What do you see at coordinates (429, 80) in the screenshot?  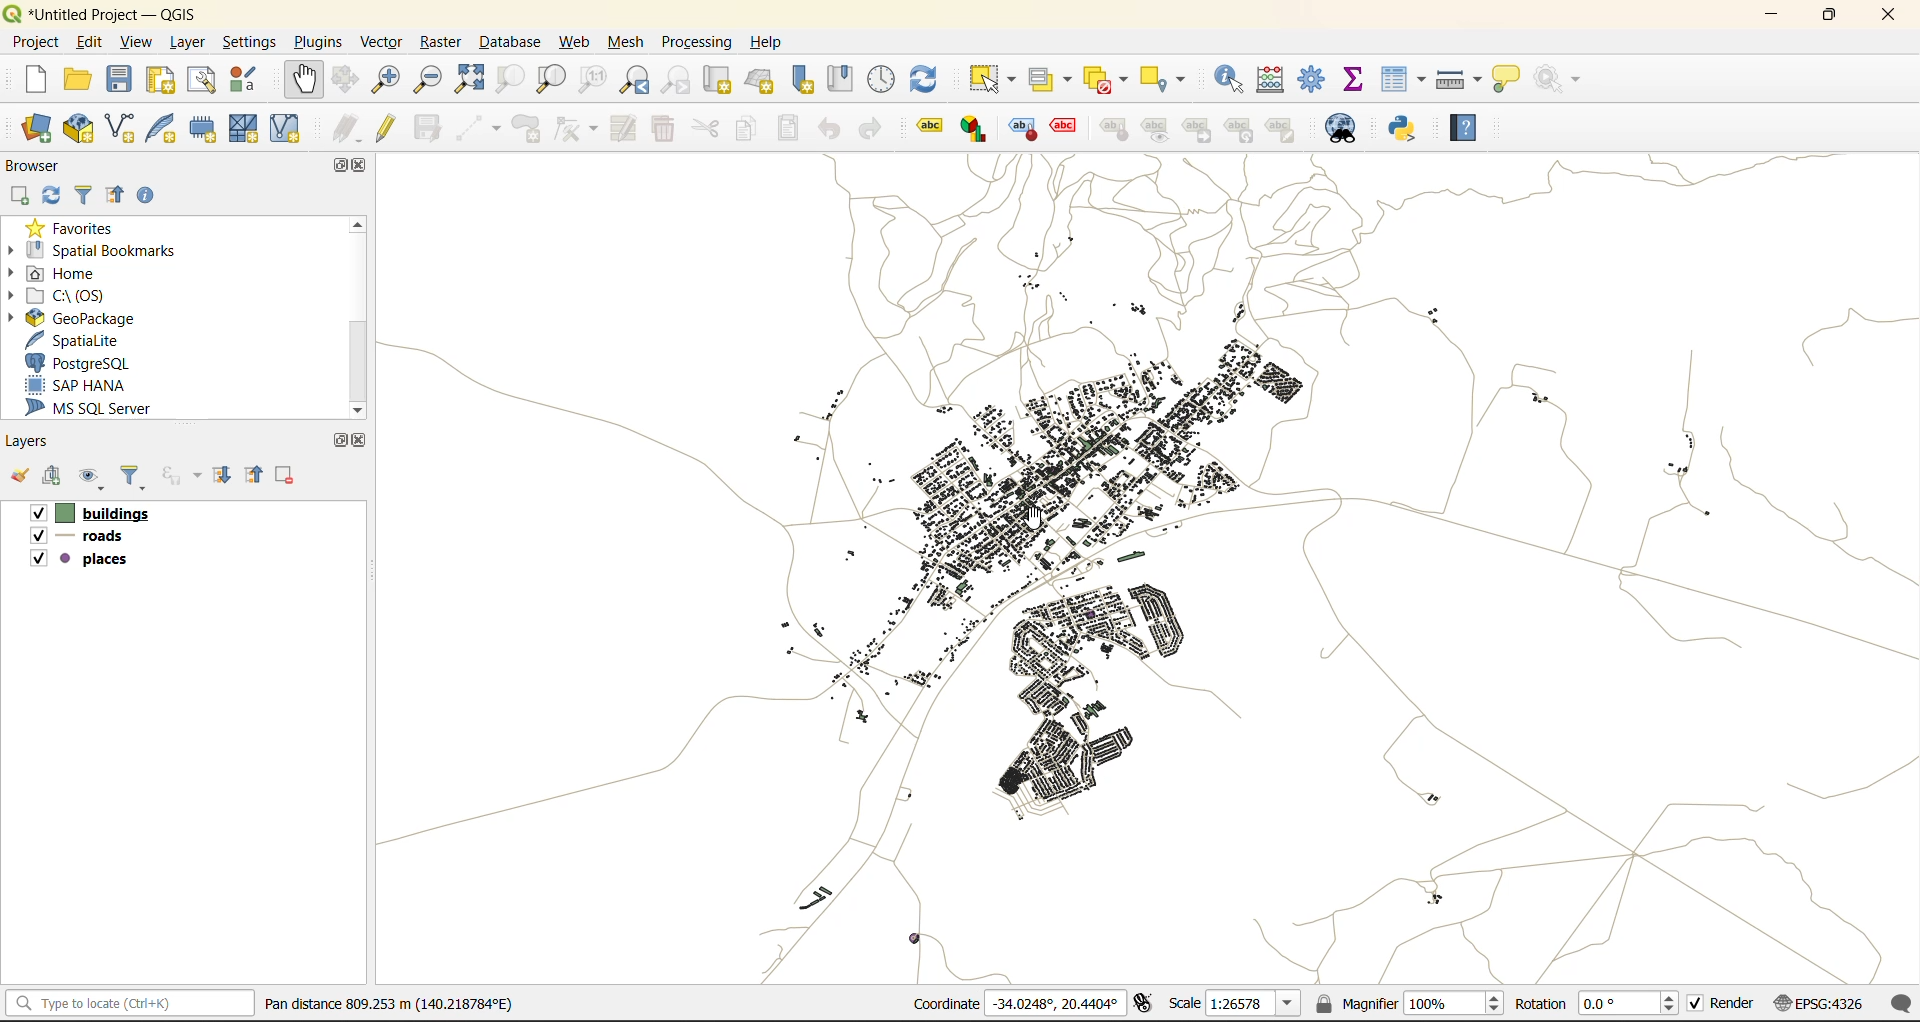 I see `zoom out` at bounding box center [429, 80].